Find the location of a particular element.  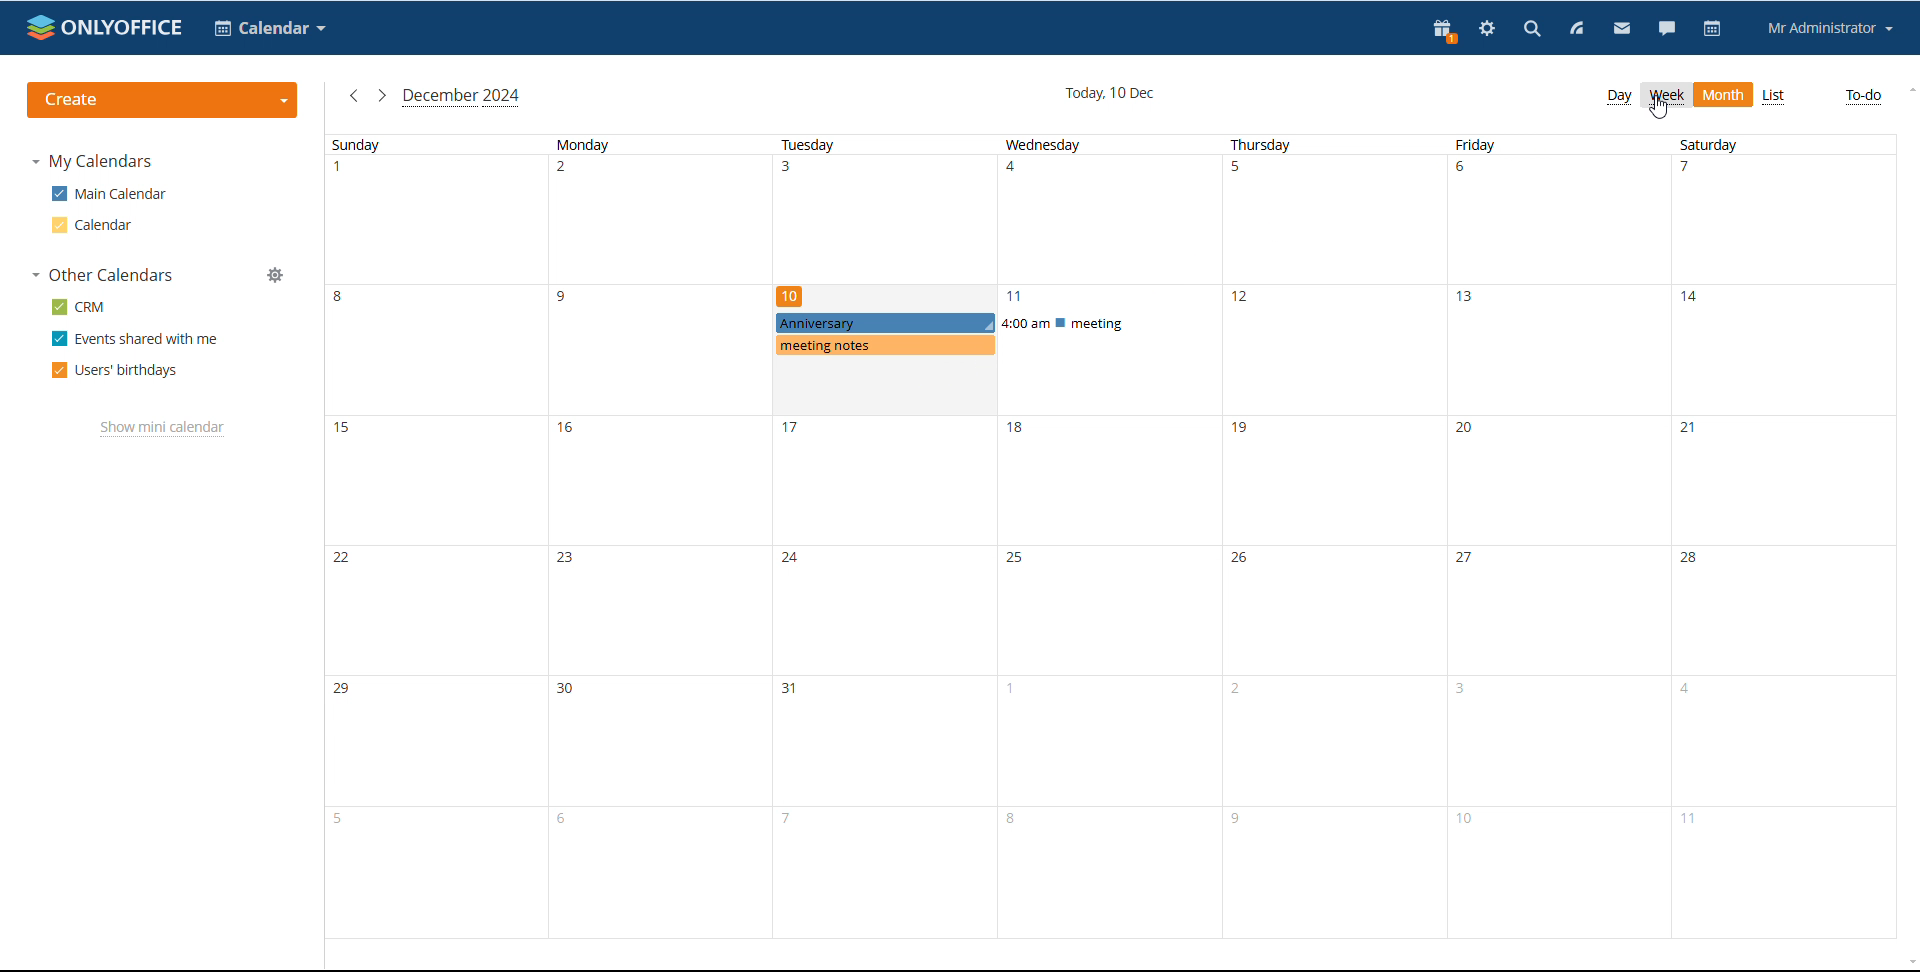

month view is located at coordinates (1724, 95).